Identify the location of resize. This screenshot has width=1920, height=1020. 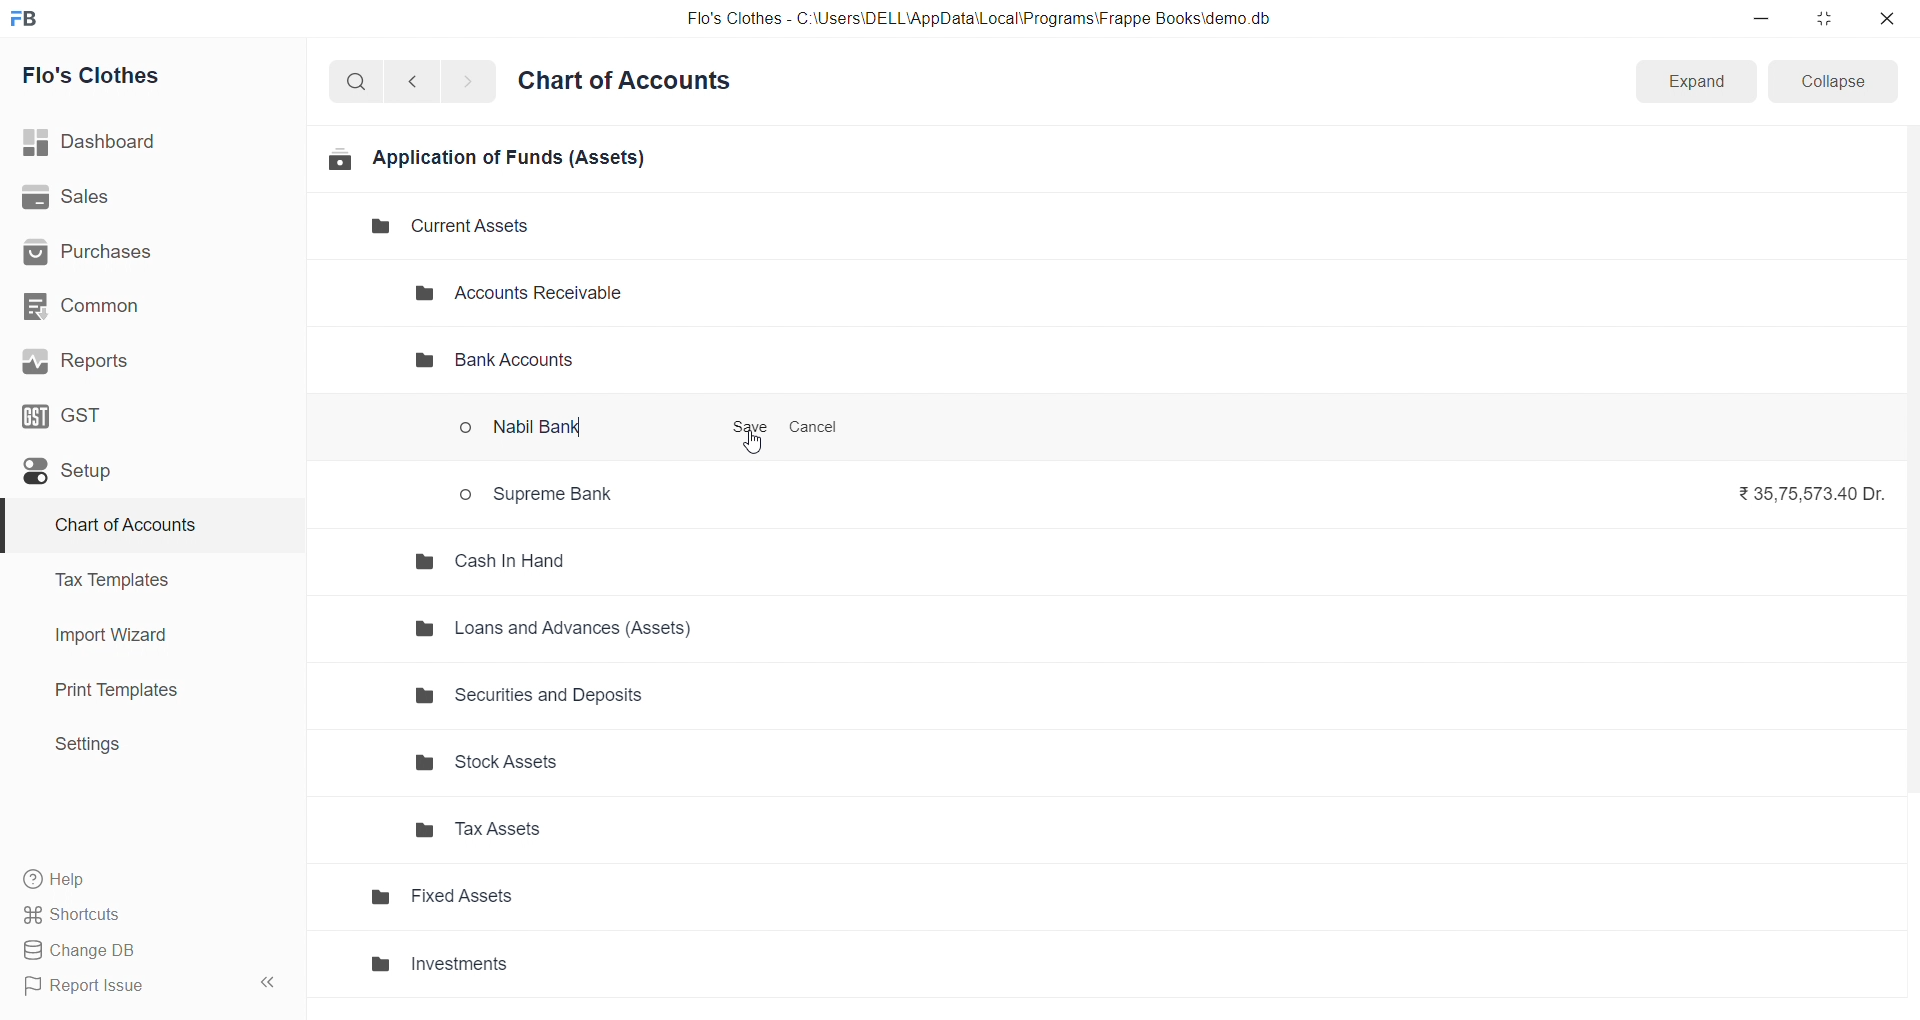
(1823, 18).